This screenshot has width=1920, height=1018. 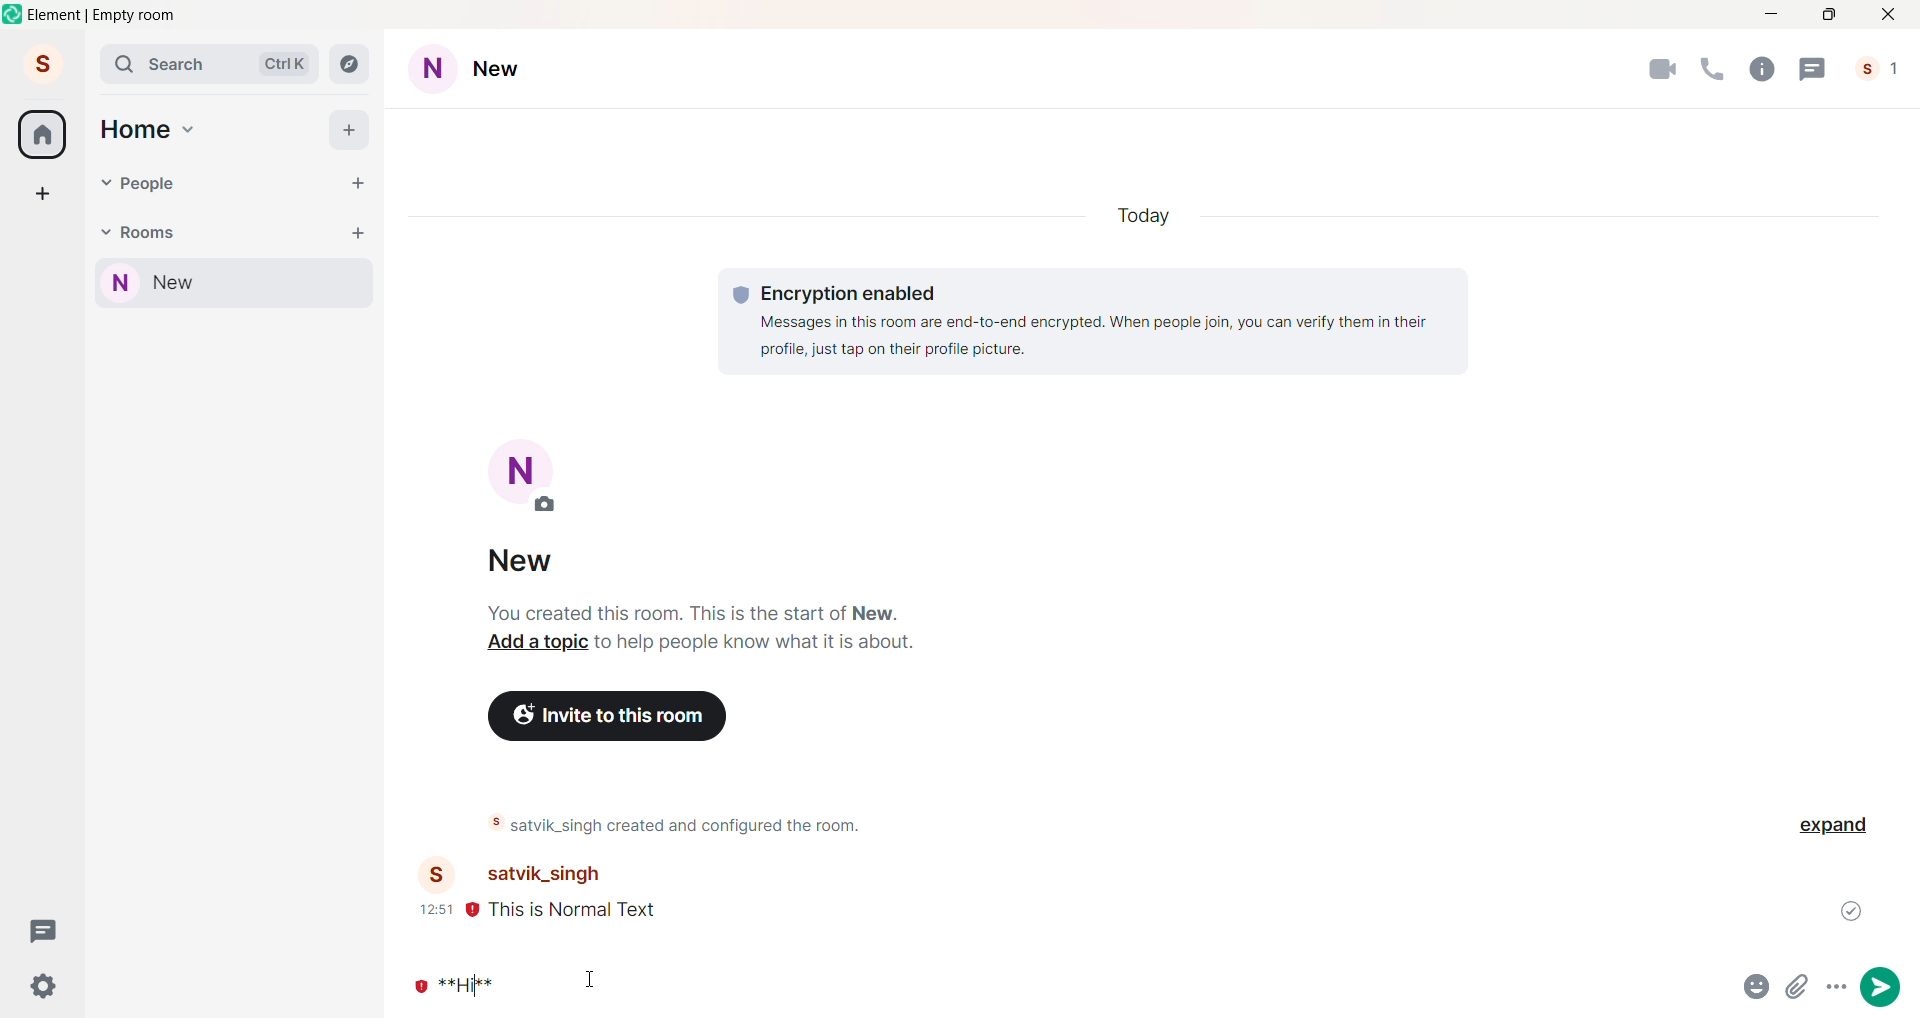 I want to click on People, so click(x=153, y=184).